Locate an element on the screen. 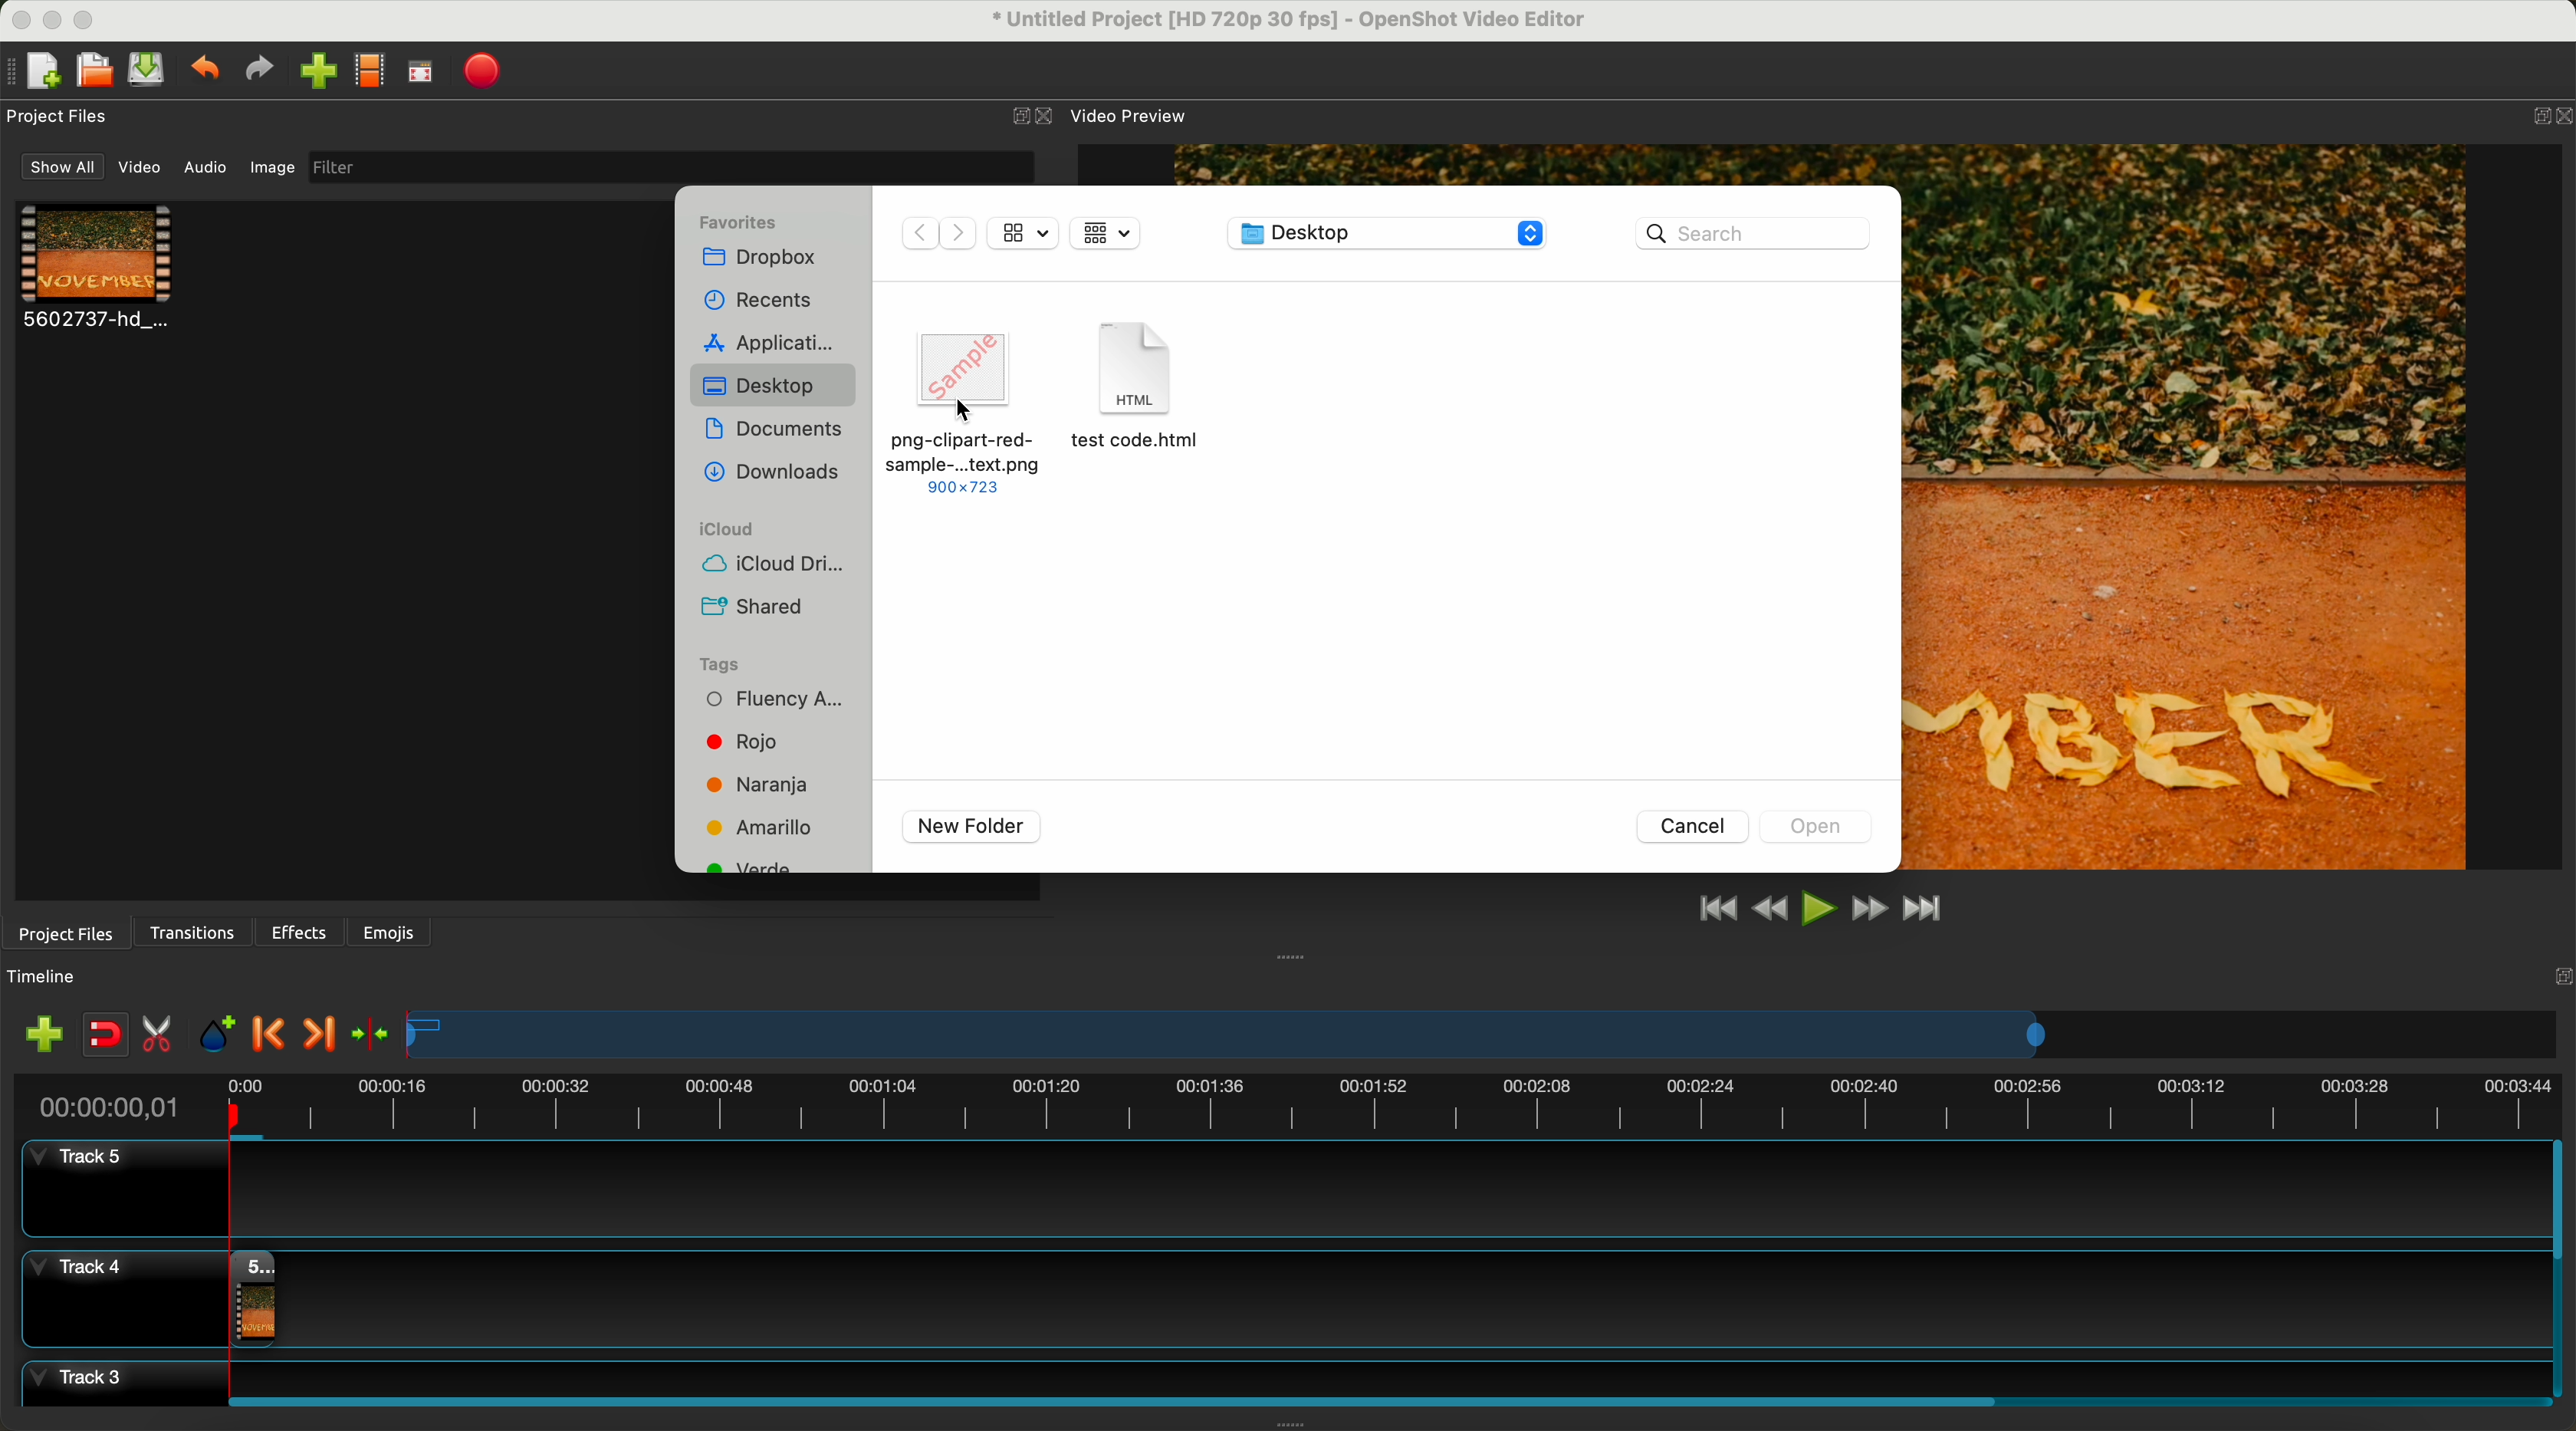  emojis is located at coordinates (389, 929).